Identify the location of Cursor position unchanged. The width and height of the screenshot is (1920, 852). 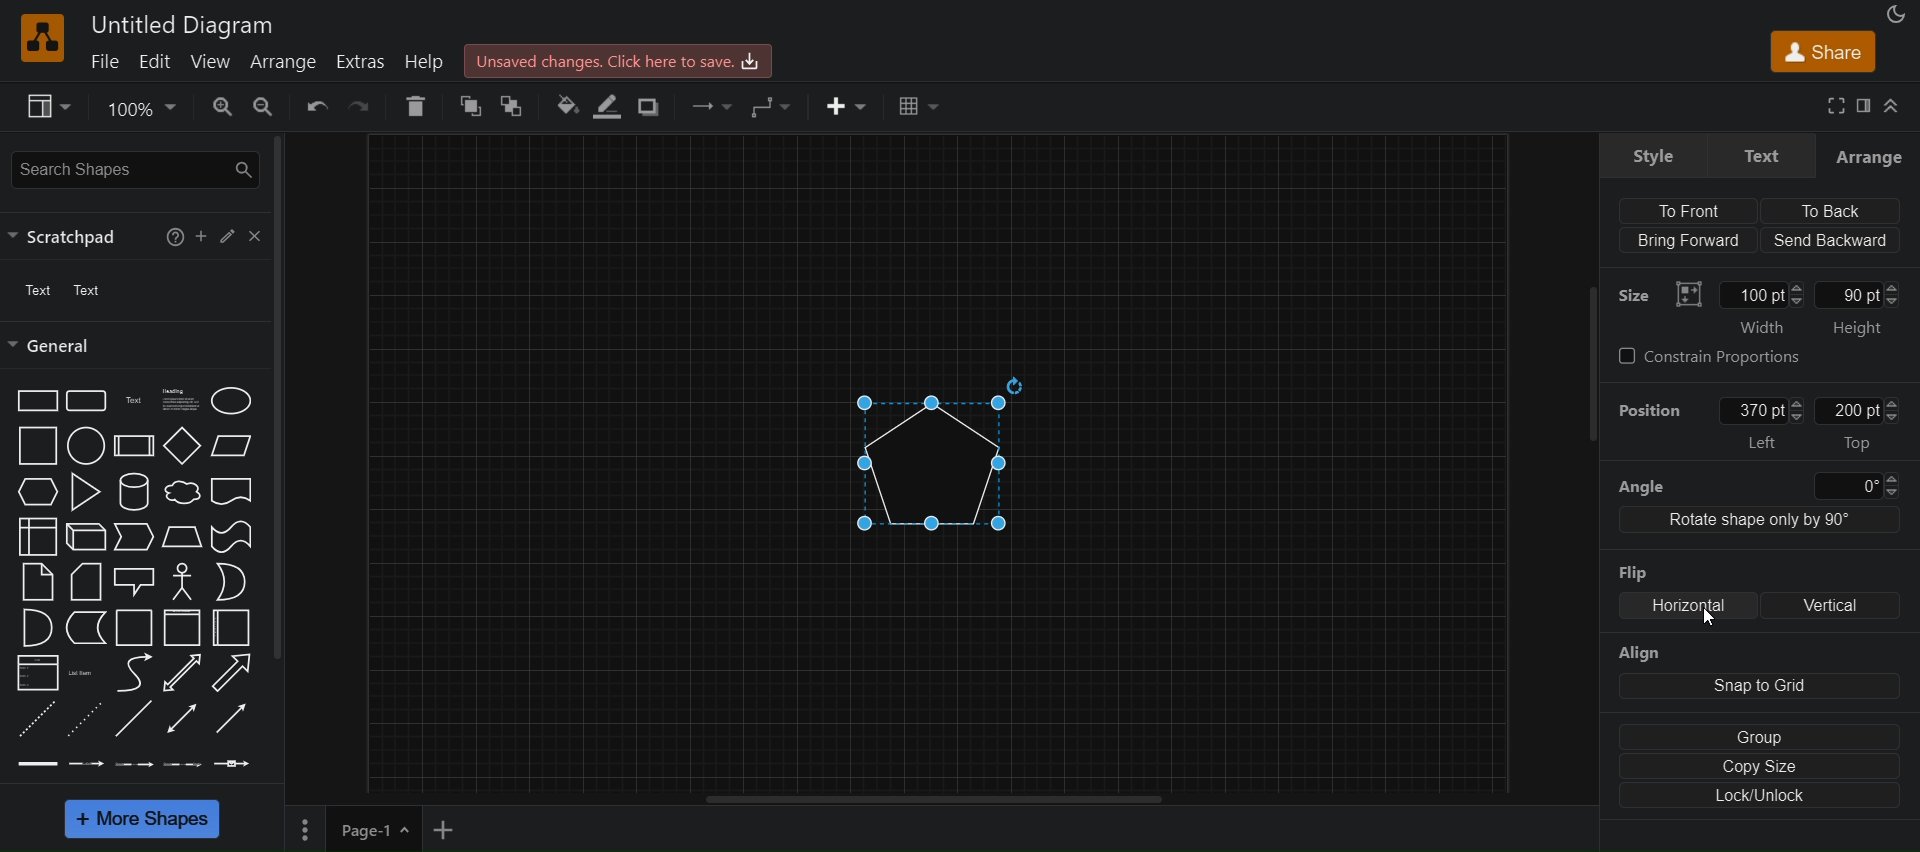
(1709, 617).